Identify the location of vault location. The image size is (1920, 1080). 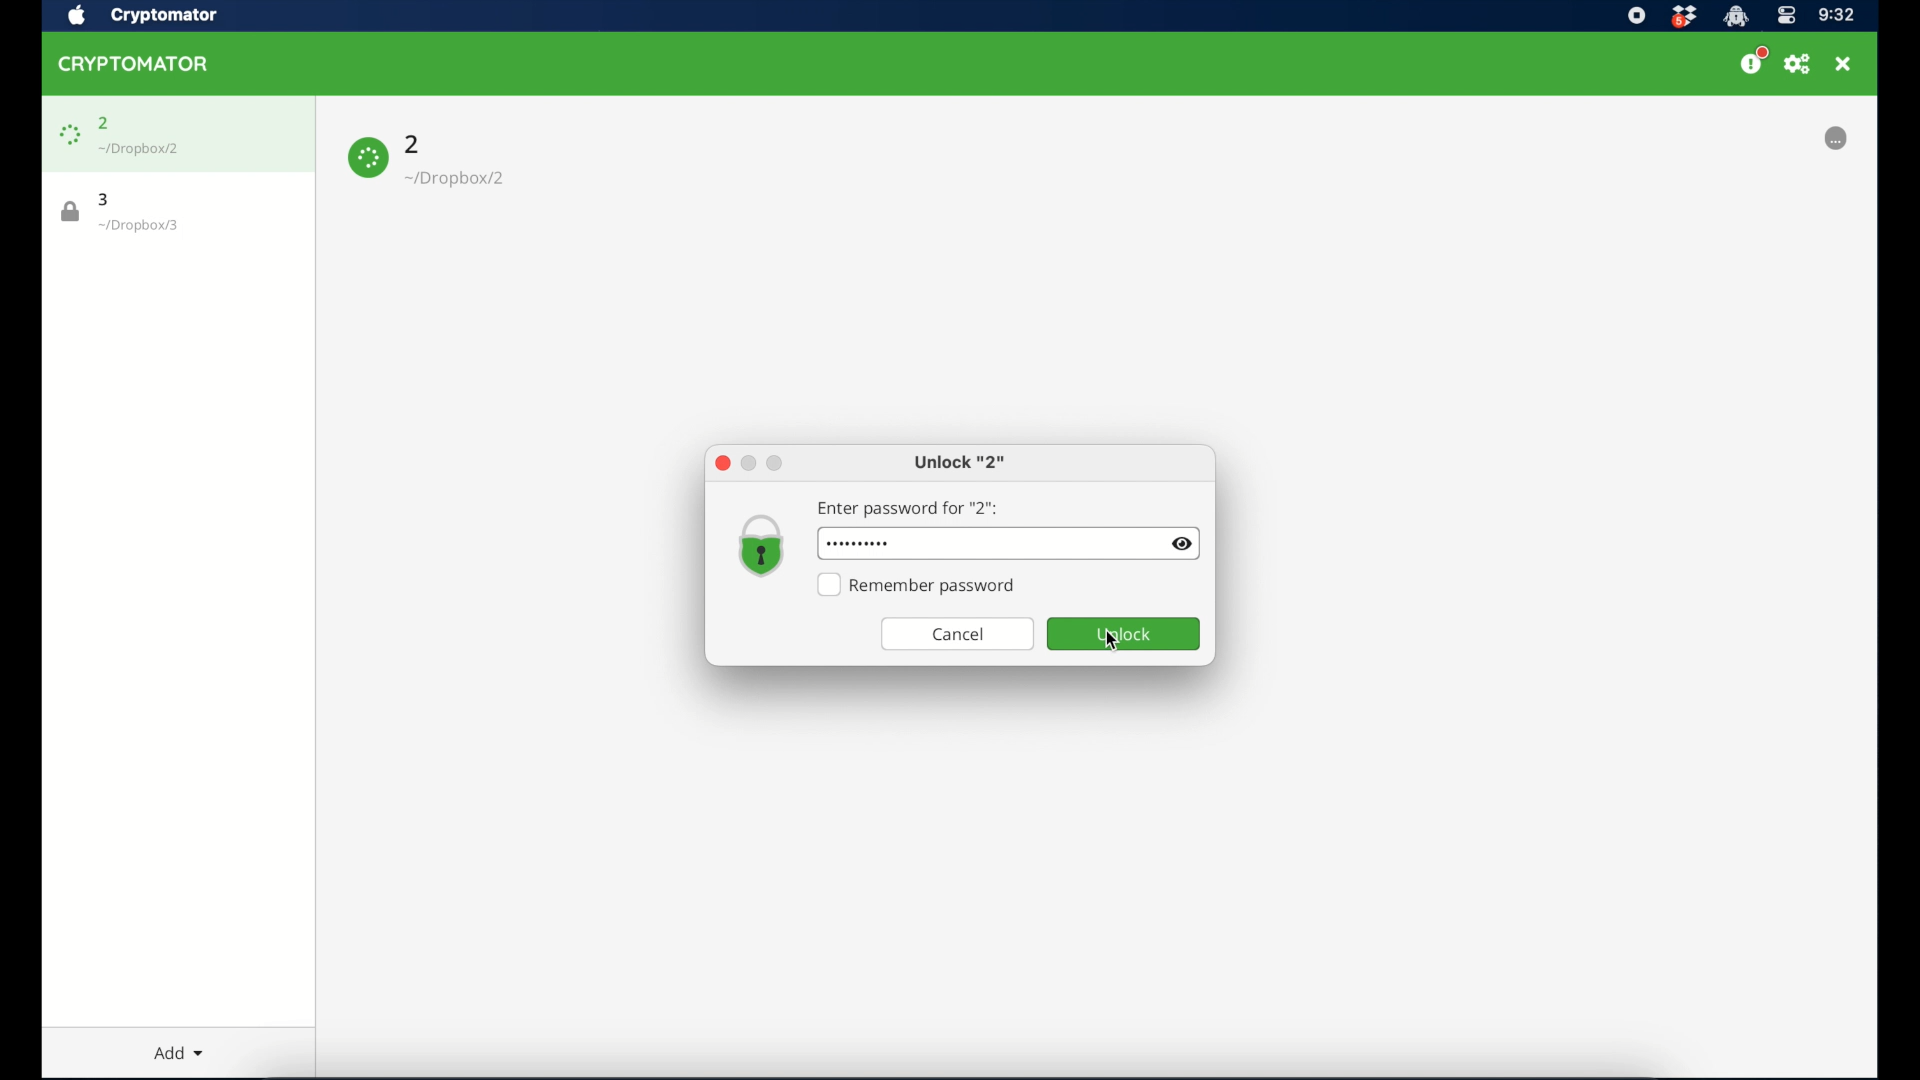
(459, 178).